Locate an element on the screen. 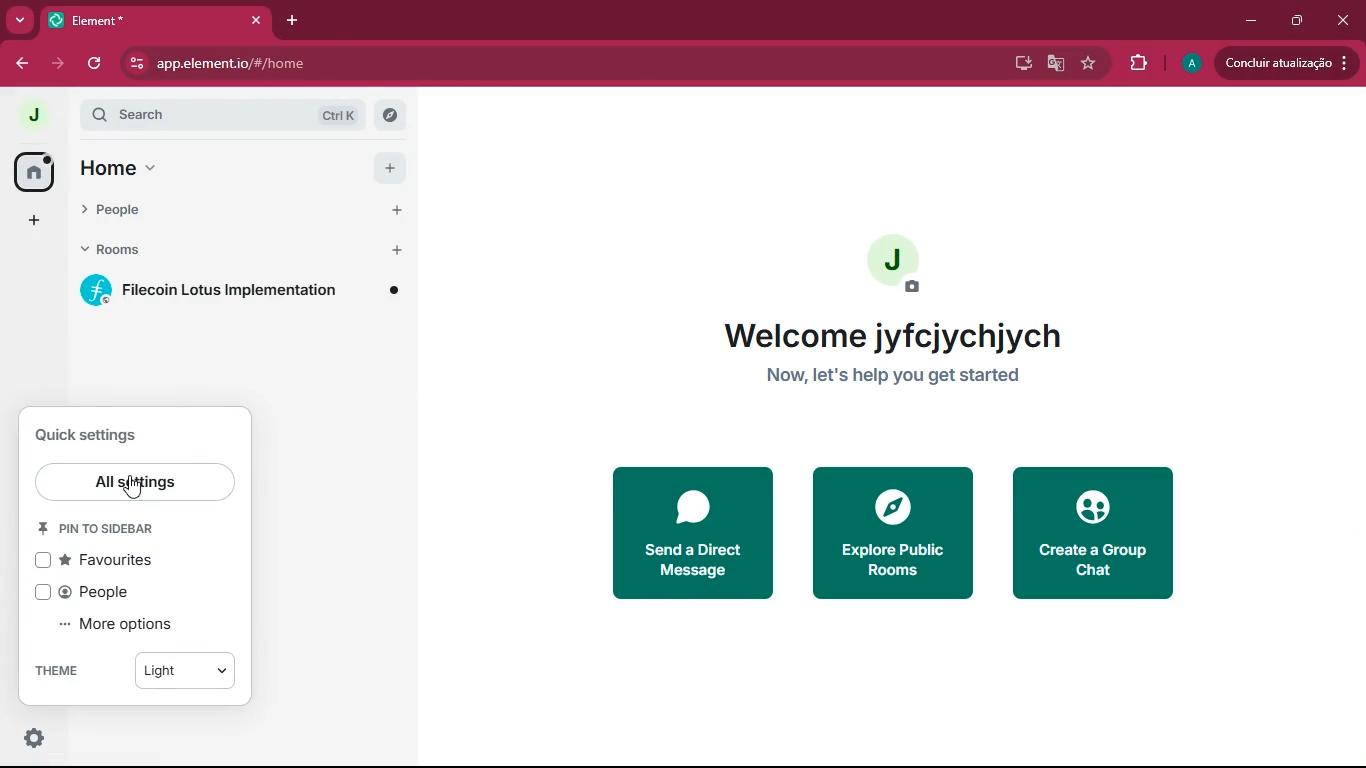 The height and width of the screenshot is (768, 1366). more options is located at coordinates (133, 625).